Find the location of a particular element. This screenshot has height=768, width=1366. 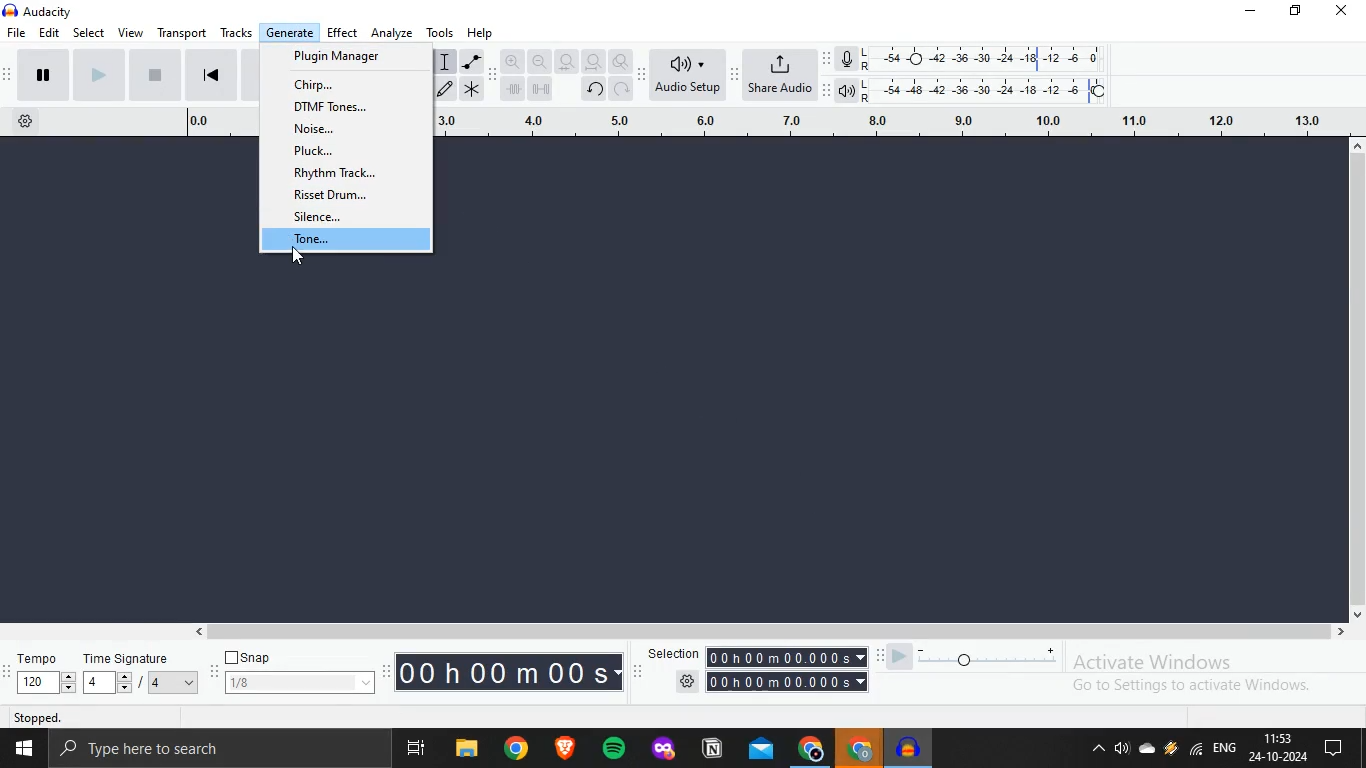

Show hidden icons is located at coordinates (1099, 752).